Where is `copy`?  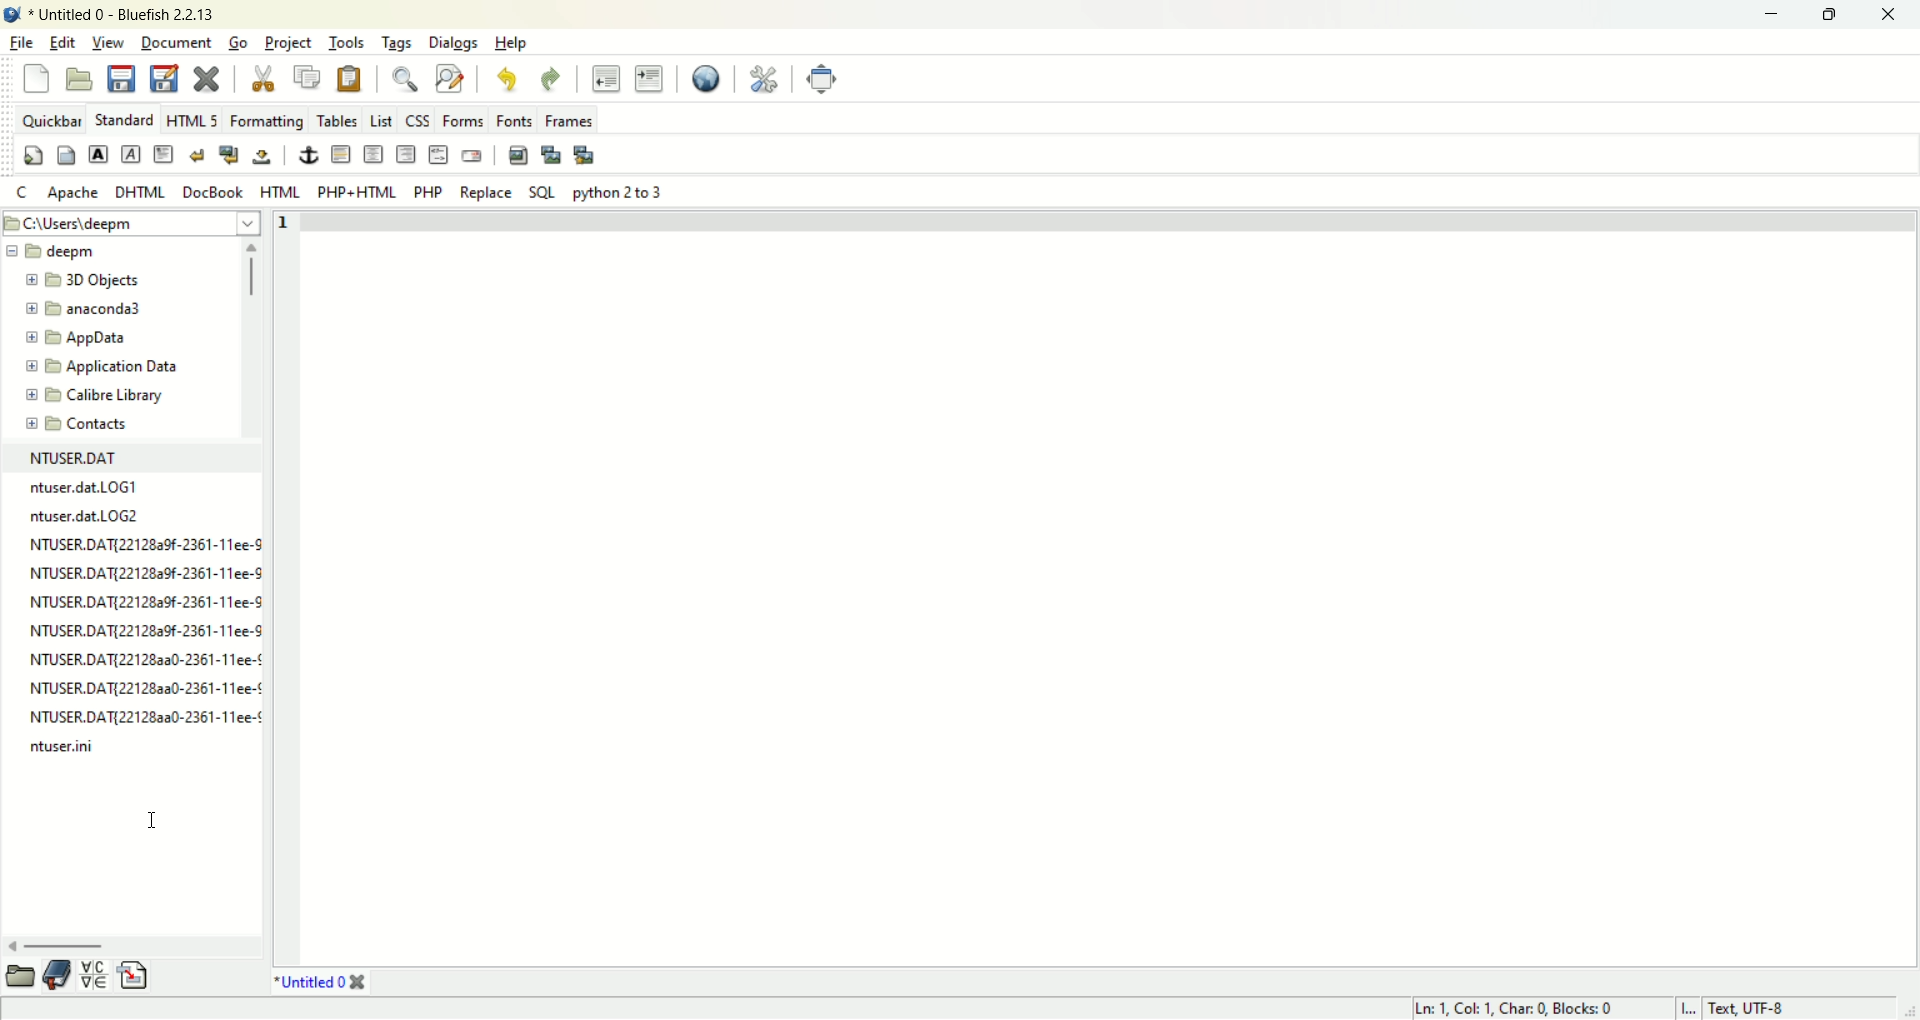 copy is located at coordinates (307, 79).